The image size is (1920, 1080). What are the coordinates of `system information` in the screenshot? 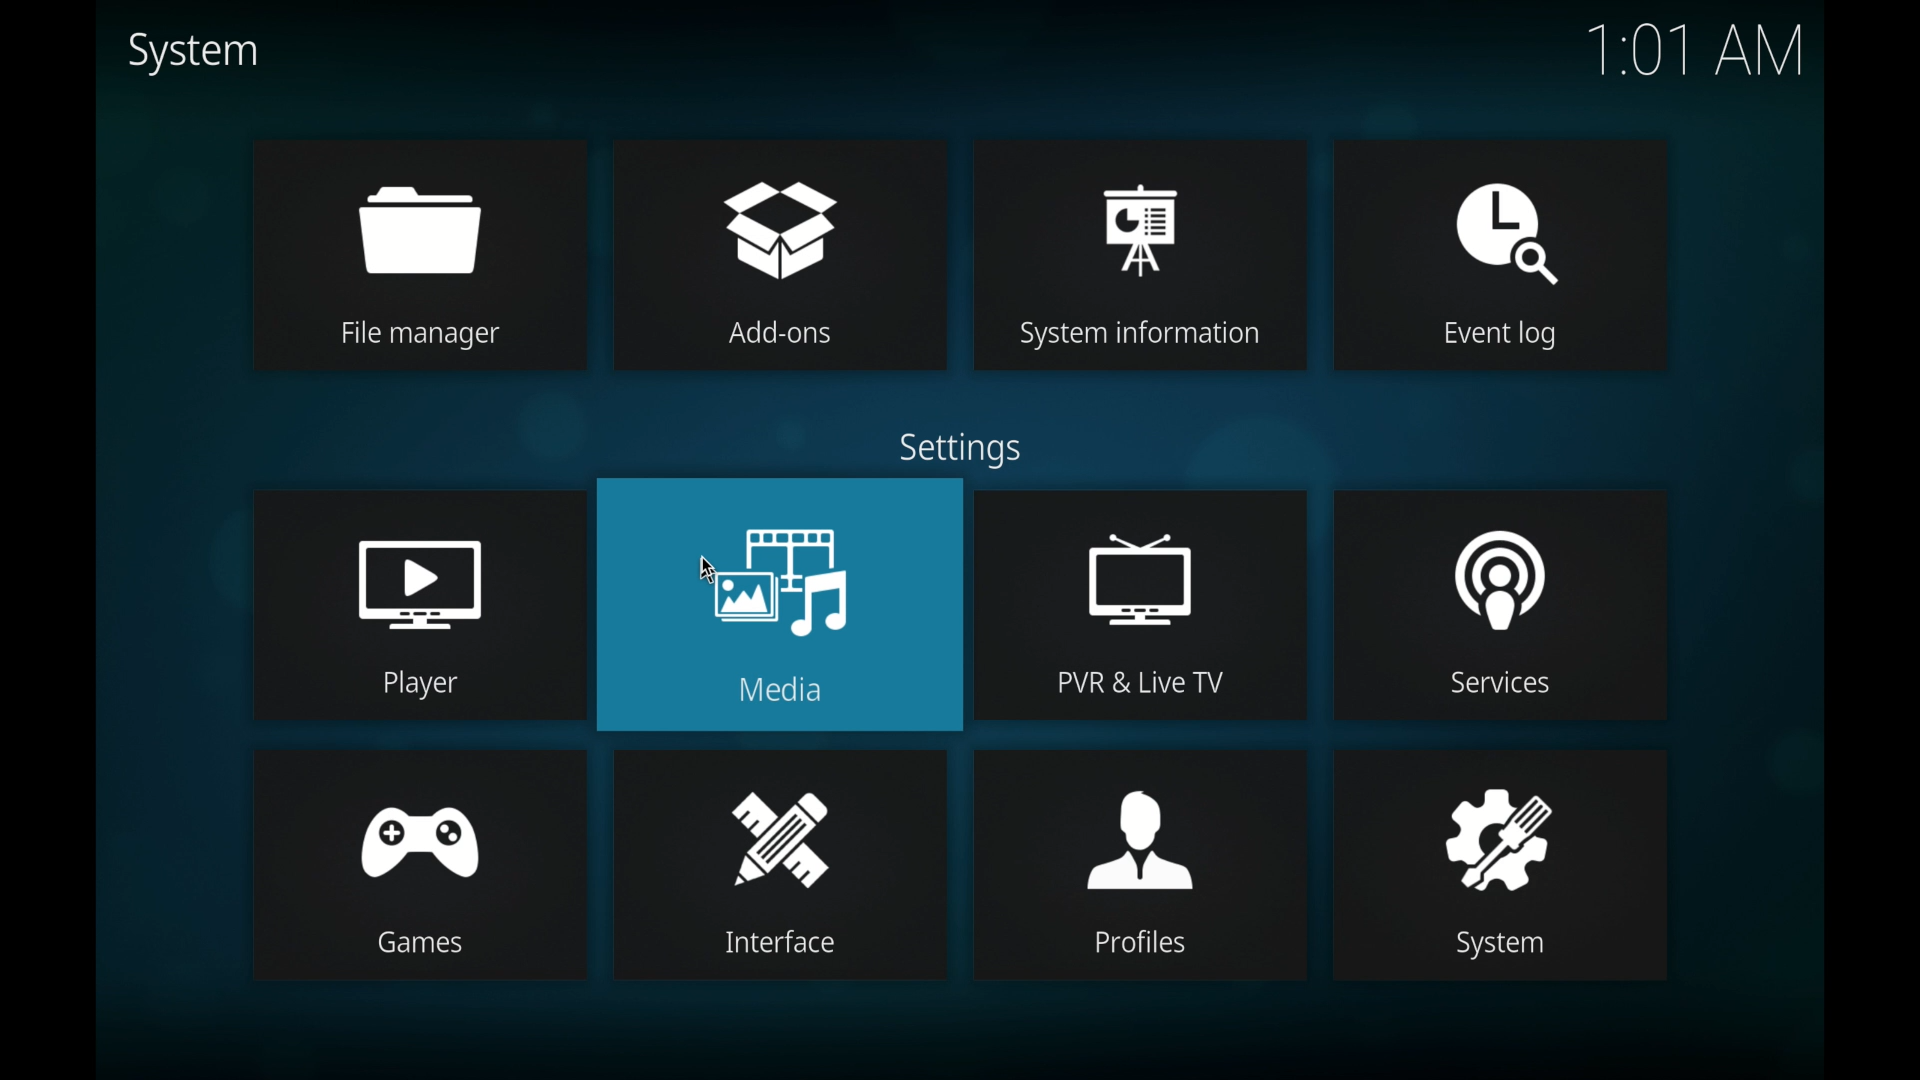 It's located at (1140, 215).